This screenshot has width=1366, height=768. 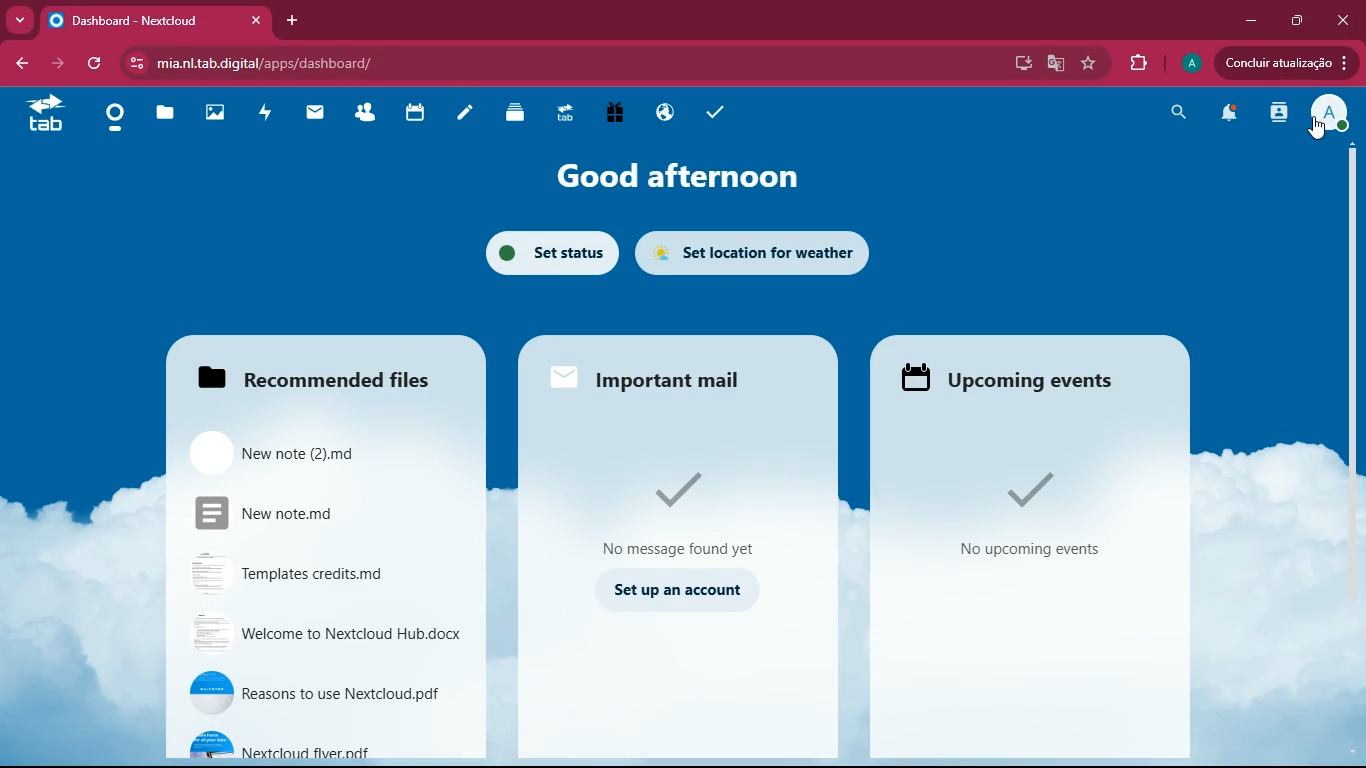 What do you see at coordinates (306, 450) in the screenshot?
I see `New note (2).md` at bounding box center [306, 450].